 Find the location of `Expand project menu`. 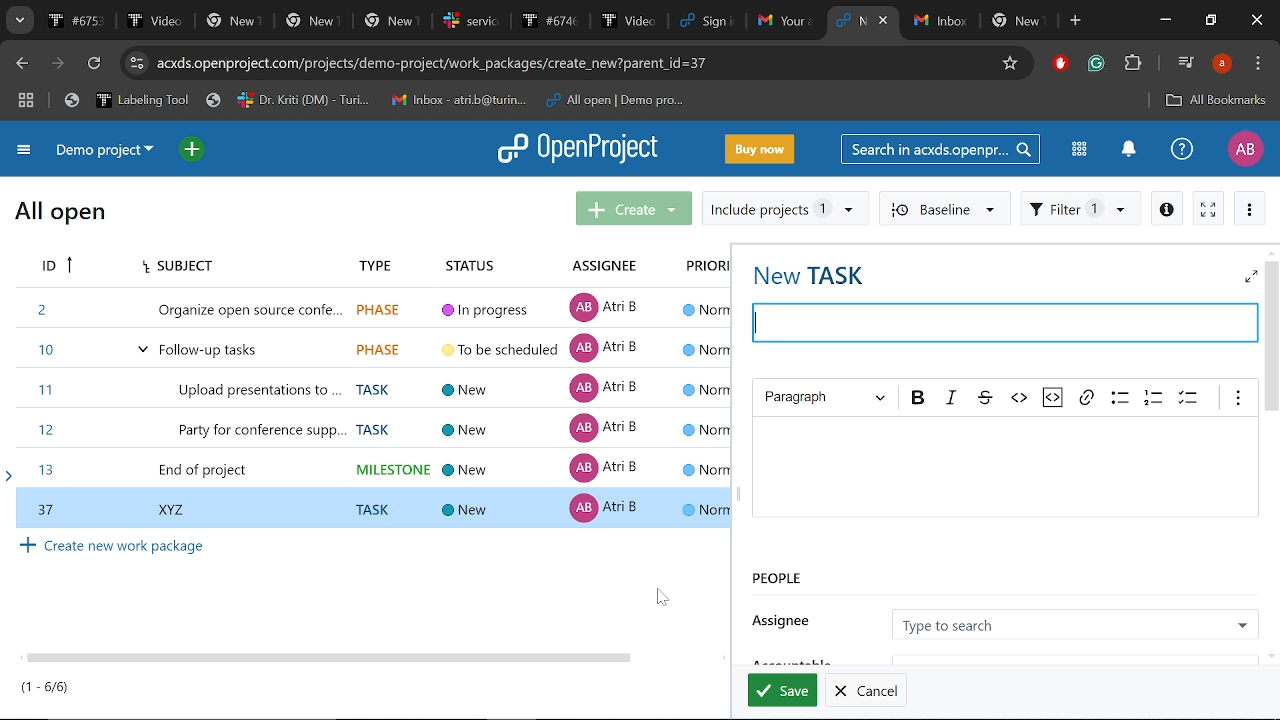

Expand project menu is located at coordinates (25, 153).